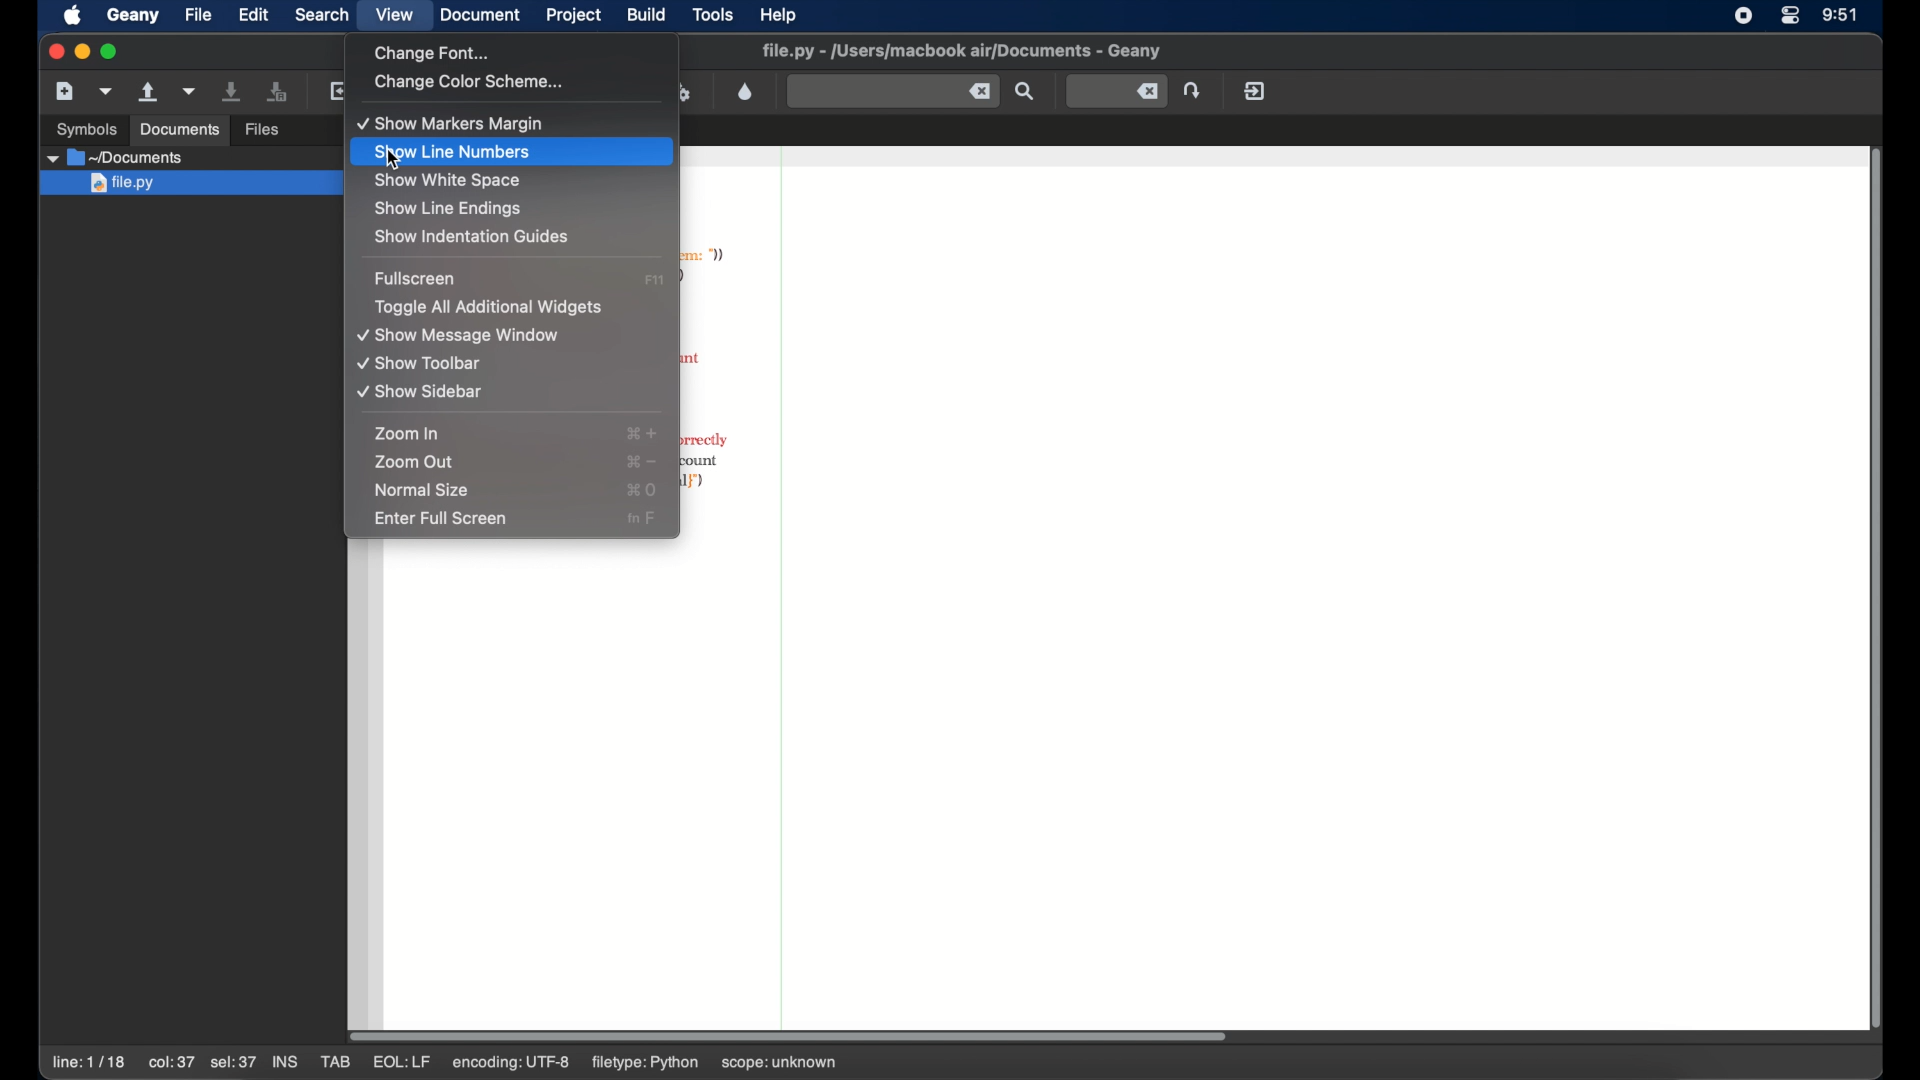 The width and height of the screenshot is (1920, 1080). I want to click on encoding utf-8, so click(511, 1064).